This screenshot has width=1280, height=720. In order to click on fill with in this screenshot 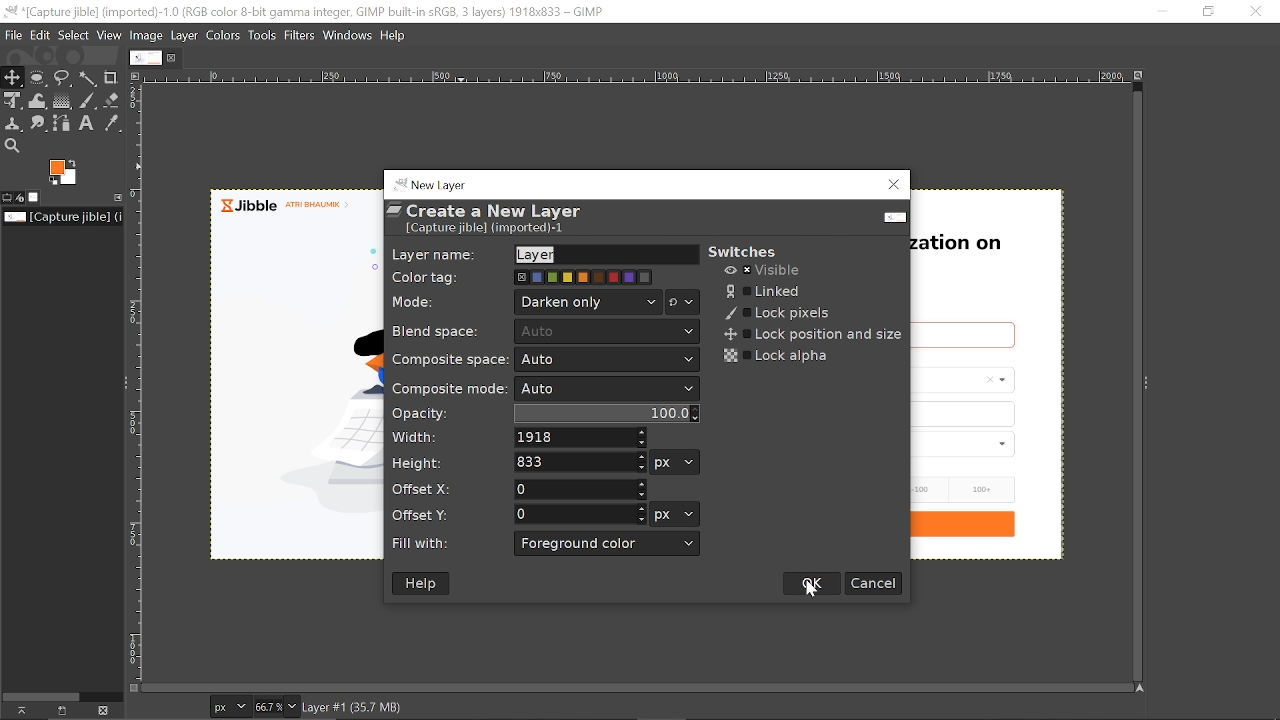, I will do `click(428, 544)`.